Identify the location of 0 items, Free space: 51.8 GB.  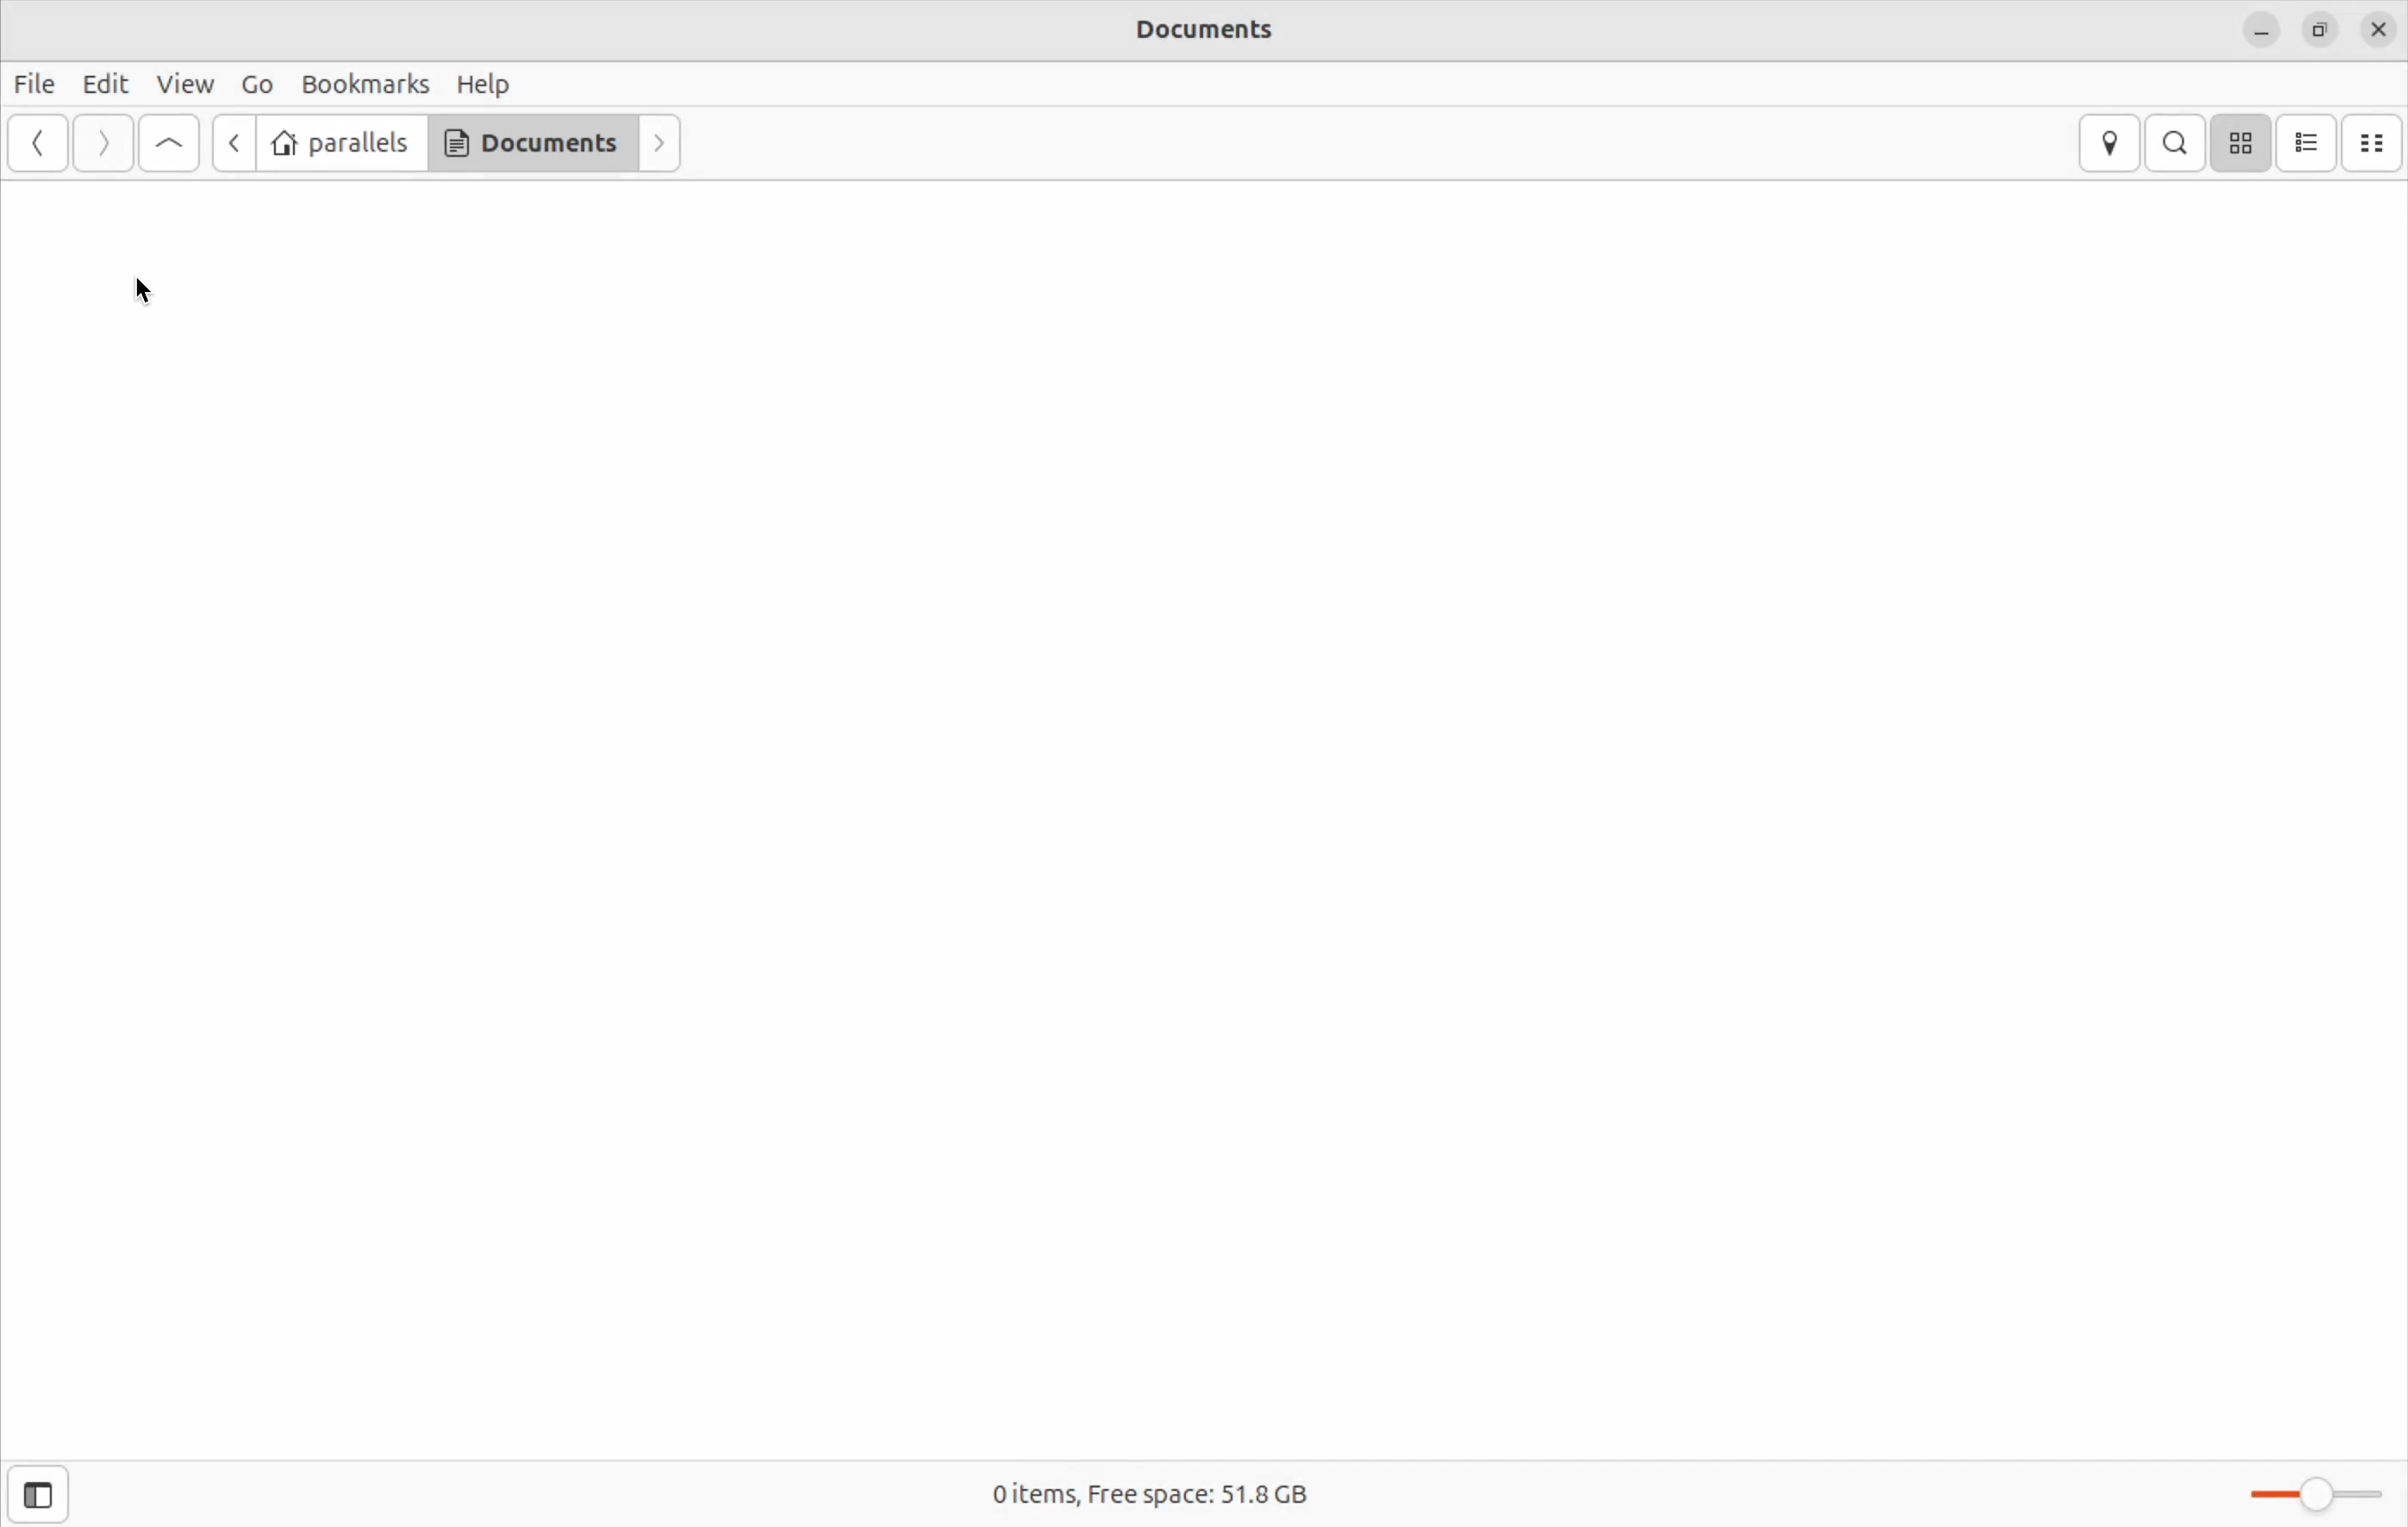
(1155, 1498).